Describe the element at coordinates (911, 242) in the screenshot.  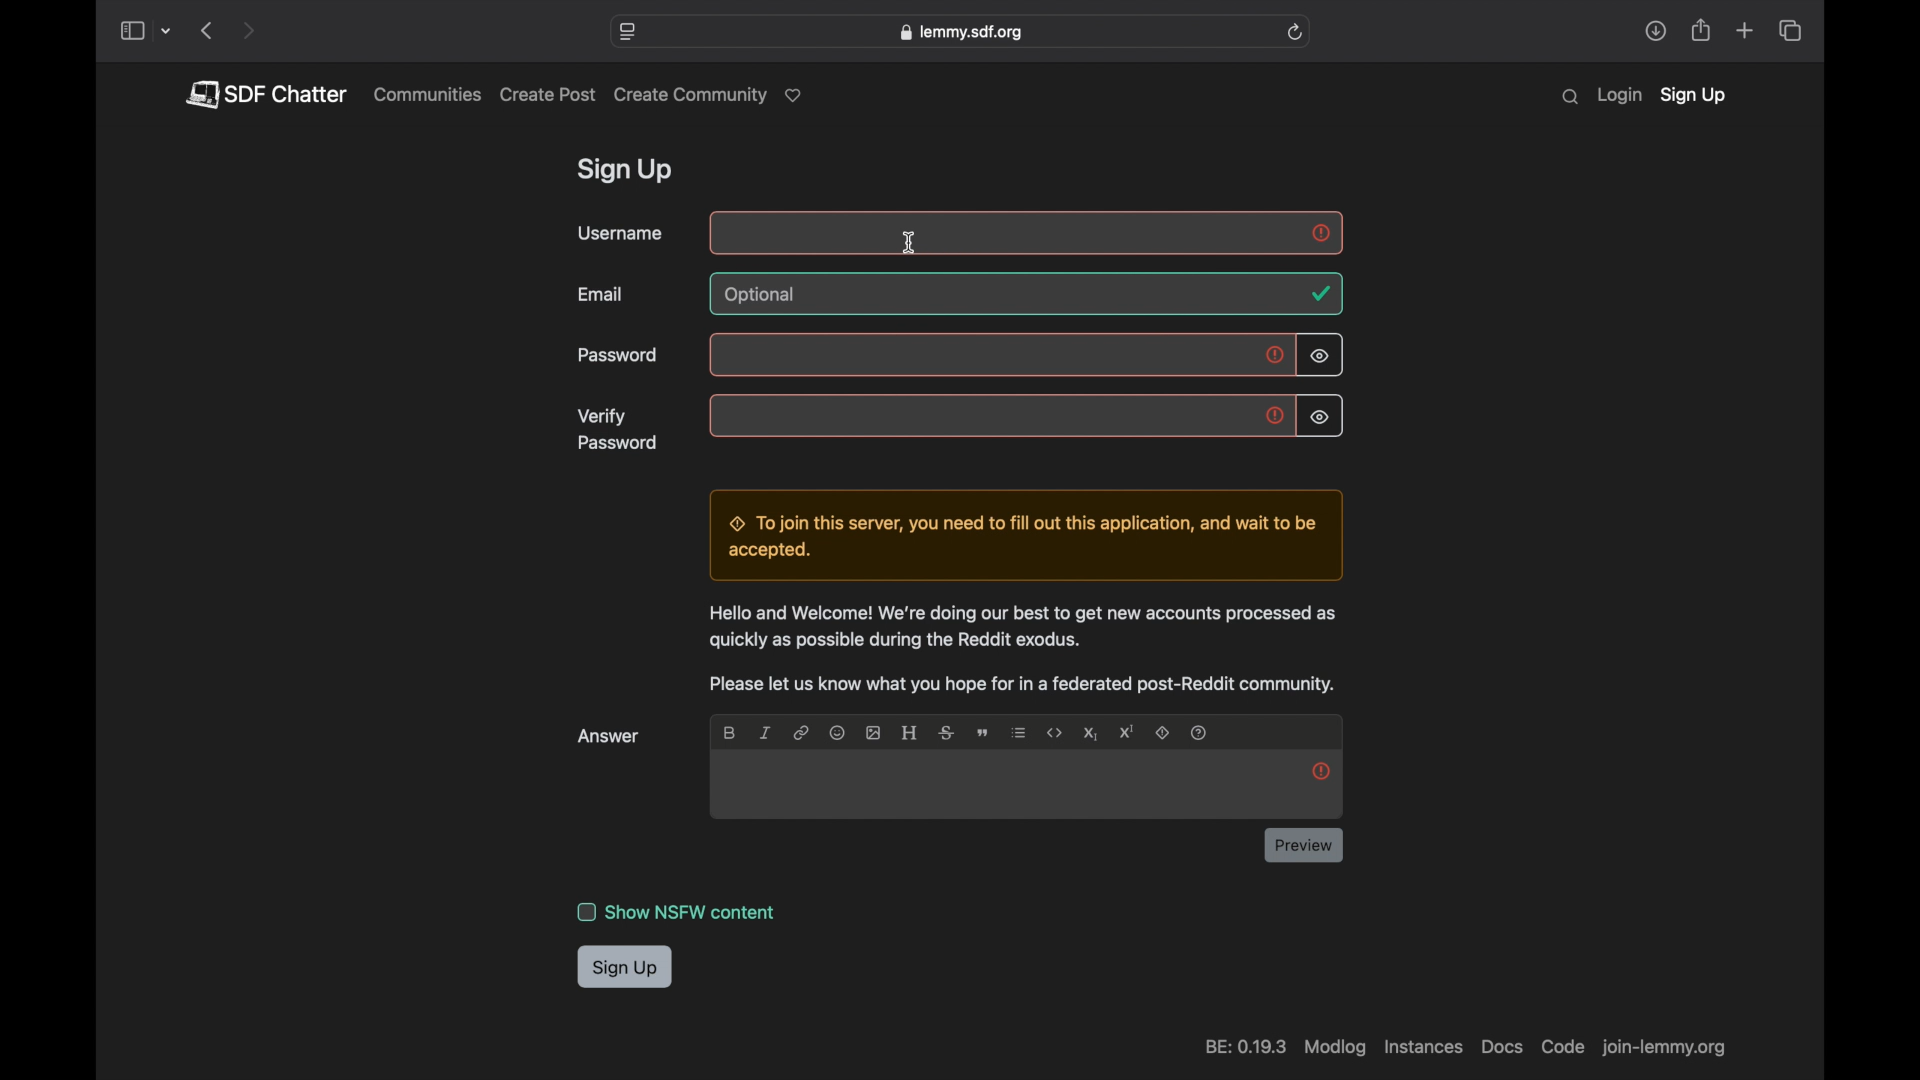
I see `i beam cursor` at that location.